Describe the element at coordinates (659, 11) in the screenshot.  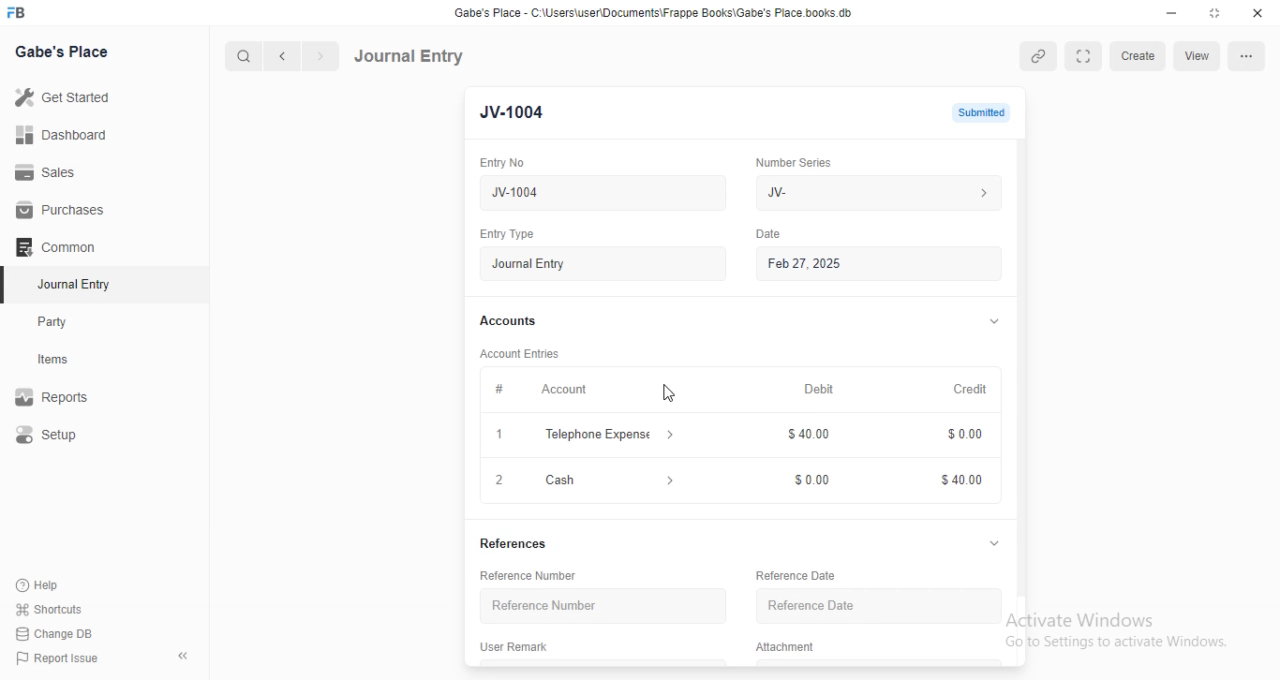
I see `‘Gabe's Place - C Wsers\userDocuments\Frappe Books\Gabe's Place books db` at that location.